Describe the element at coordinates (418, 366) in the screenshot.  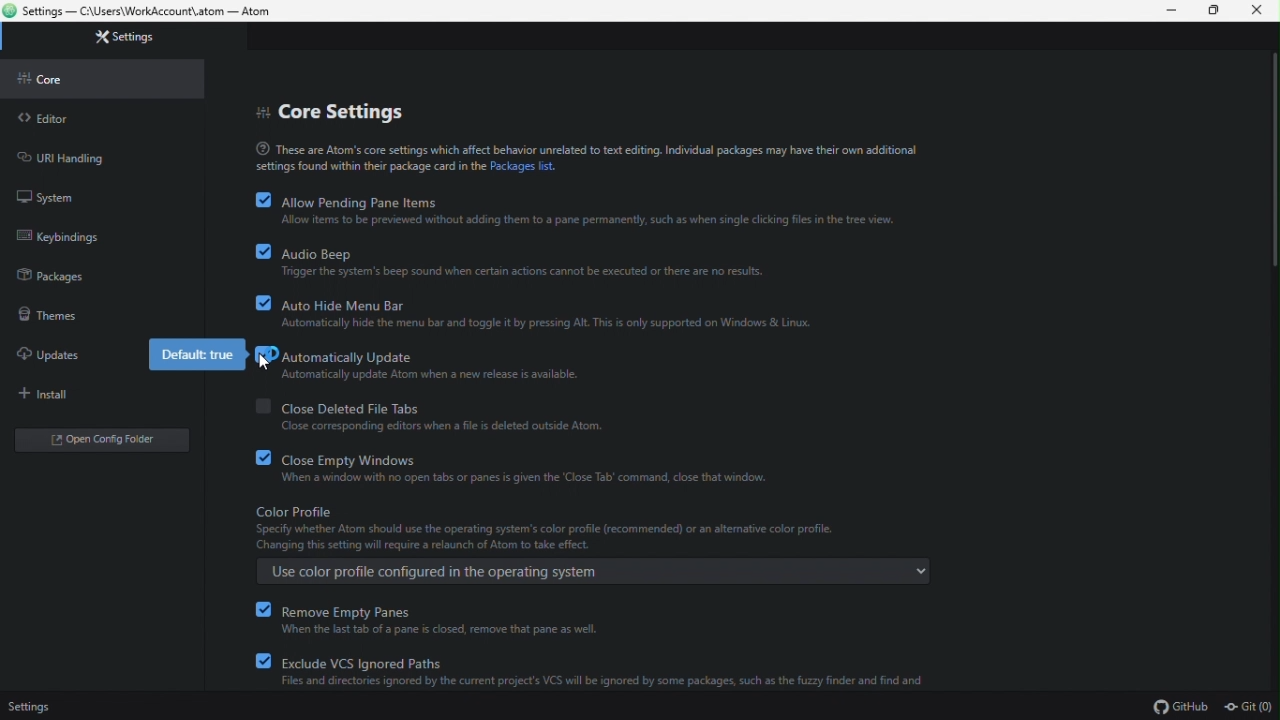
I see `automatically updates(enabled)` at that location.